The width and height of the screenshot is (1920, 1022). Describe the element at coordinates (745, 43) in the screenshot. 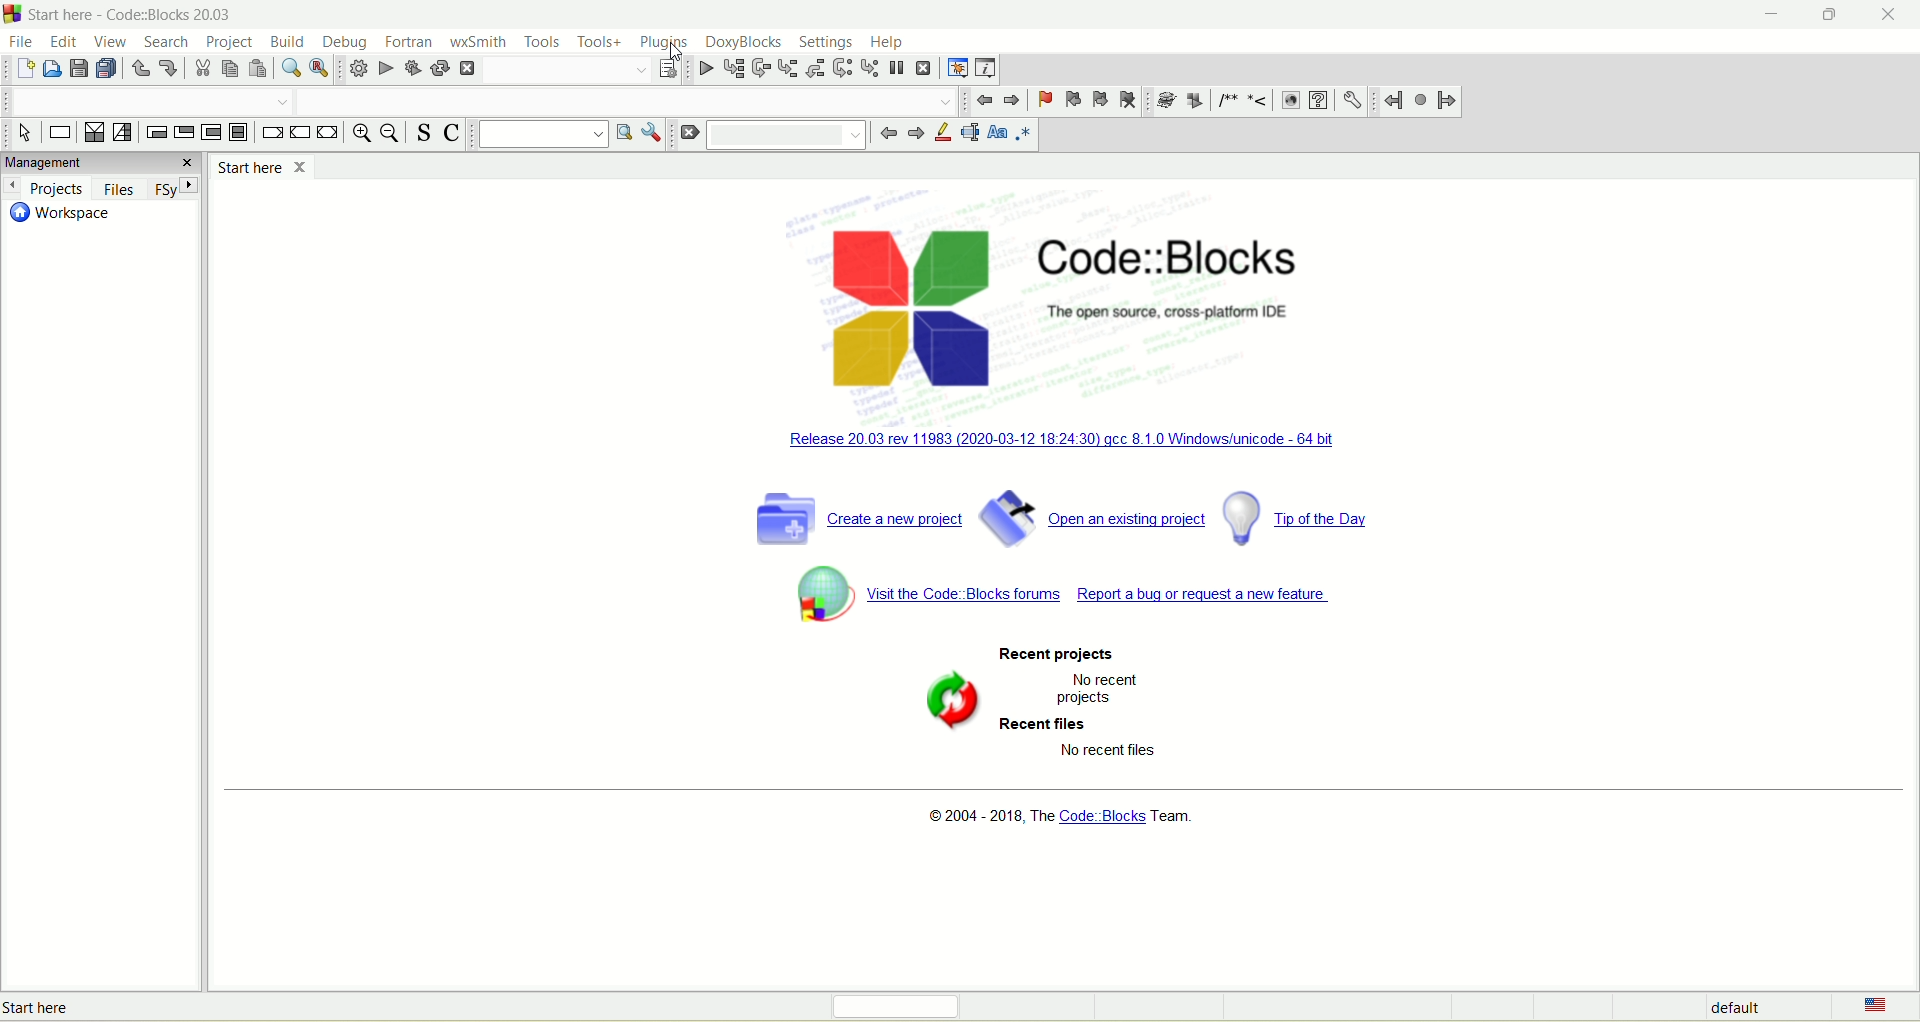

I see `doxyblocks` at that location.